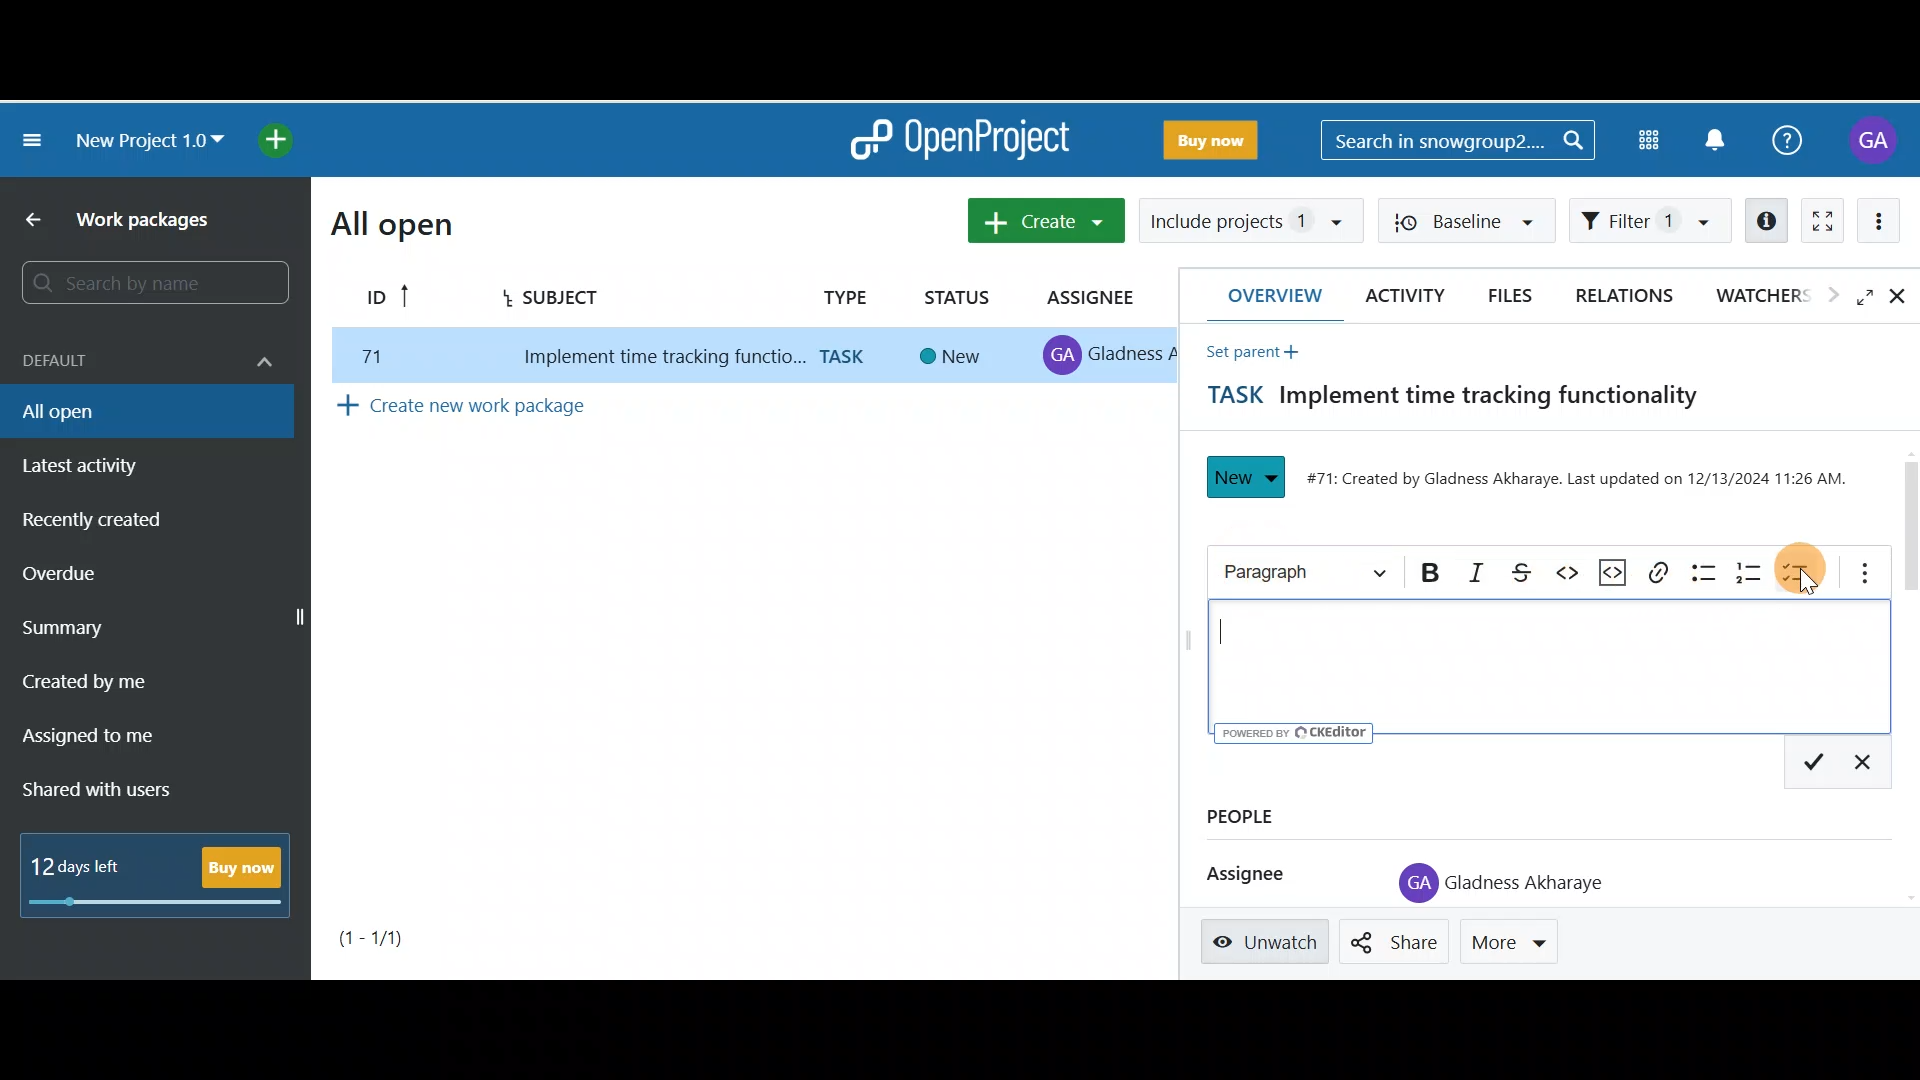  Describe the element at coordinates (158, 904) in the screenshot. I see `progress bar` at that location.